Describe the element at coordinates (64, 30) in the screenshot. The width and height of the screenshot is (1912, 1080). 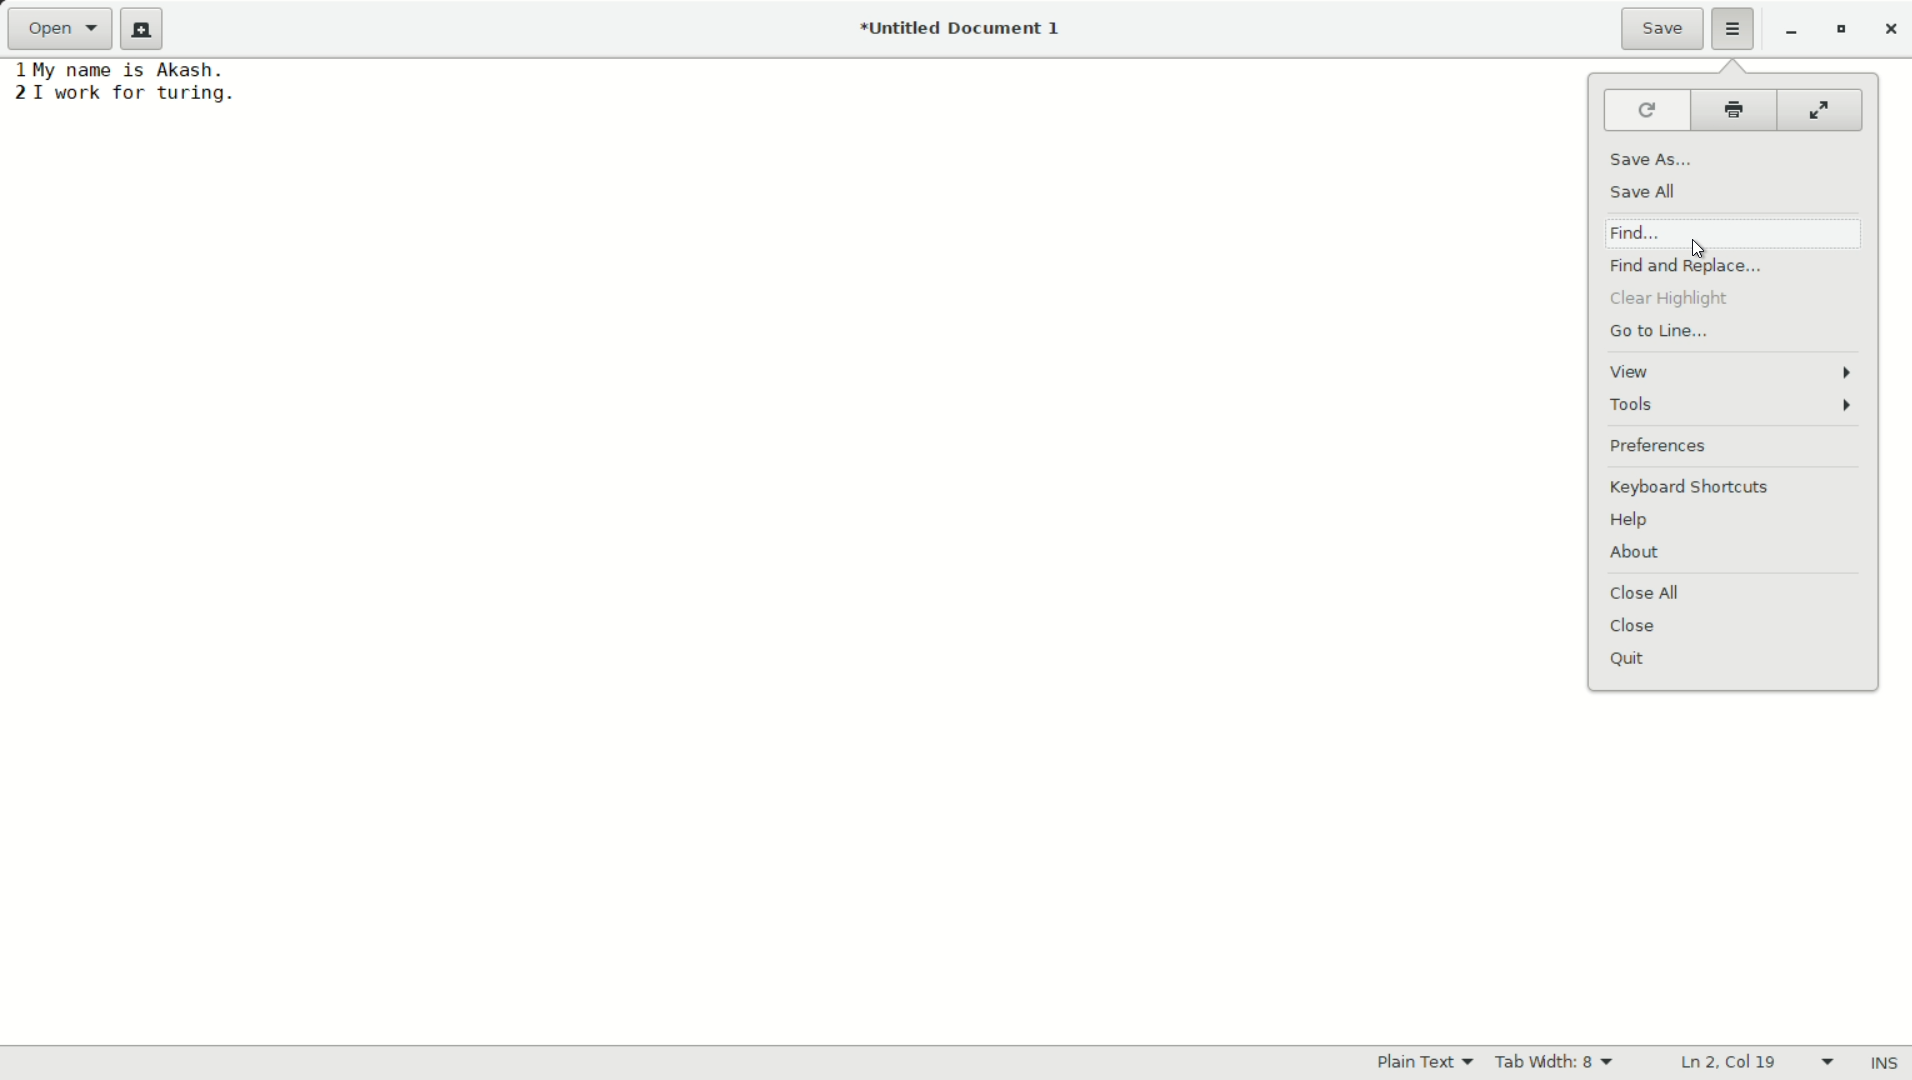
I see `open a file` at that location.